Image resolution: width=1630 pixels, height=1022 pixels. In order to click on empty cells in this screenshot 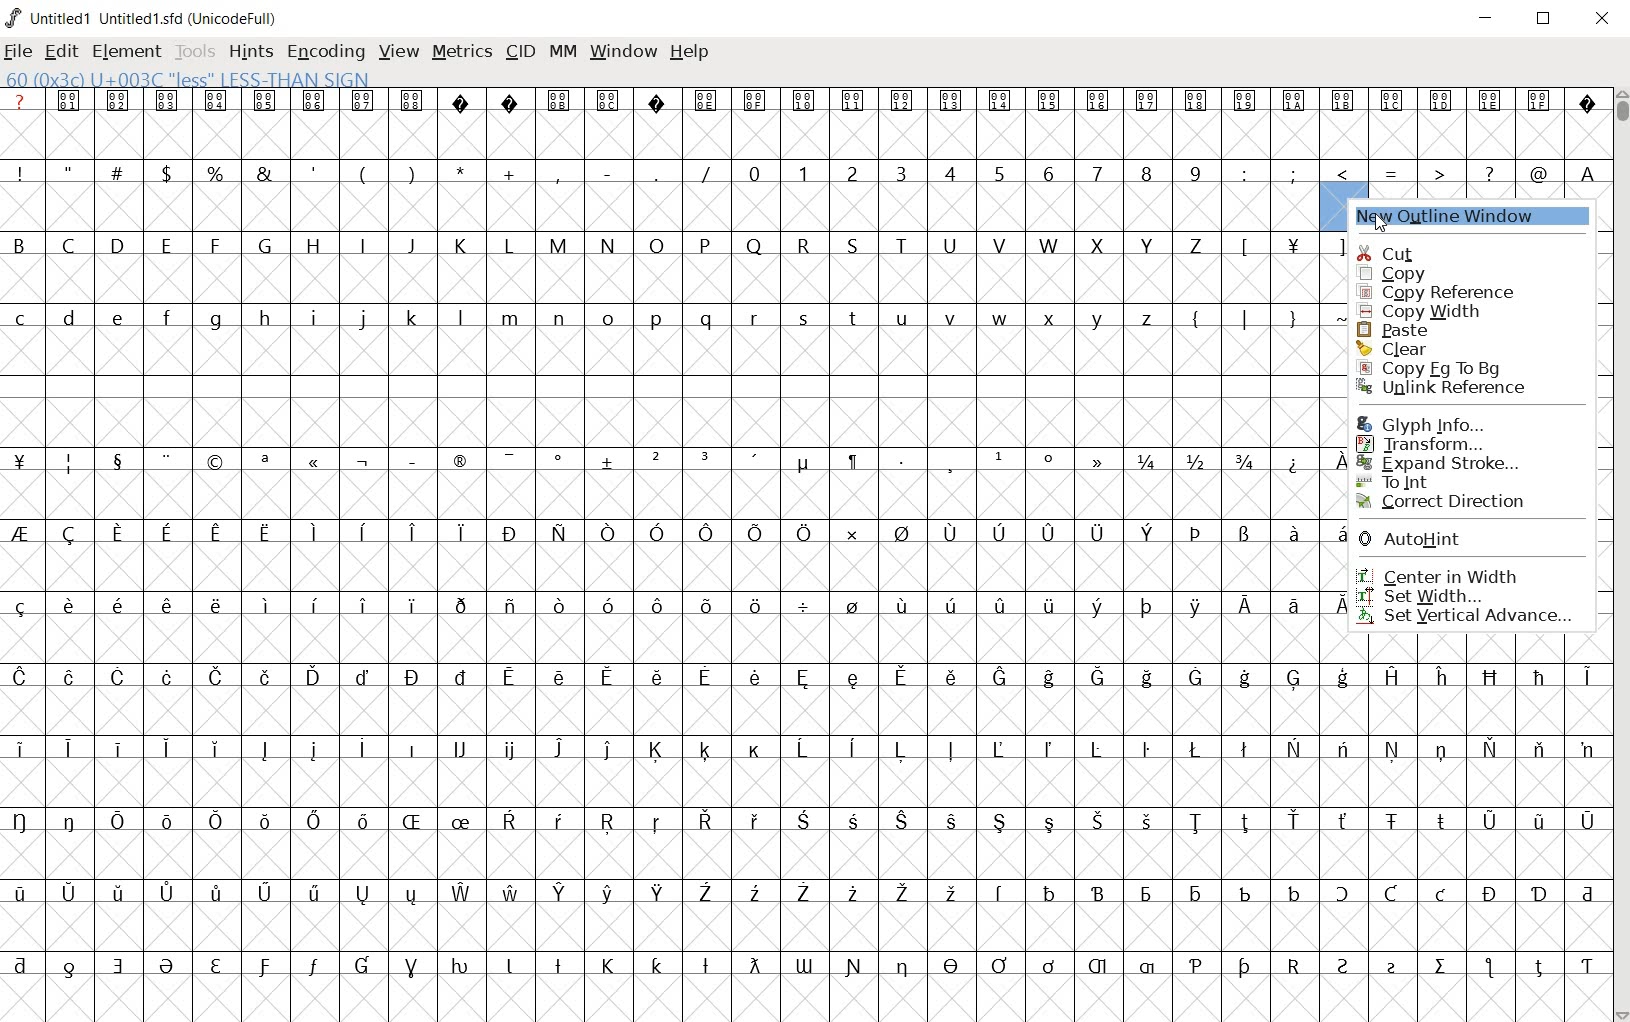, I will do `click(803, 711)`.